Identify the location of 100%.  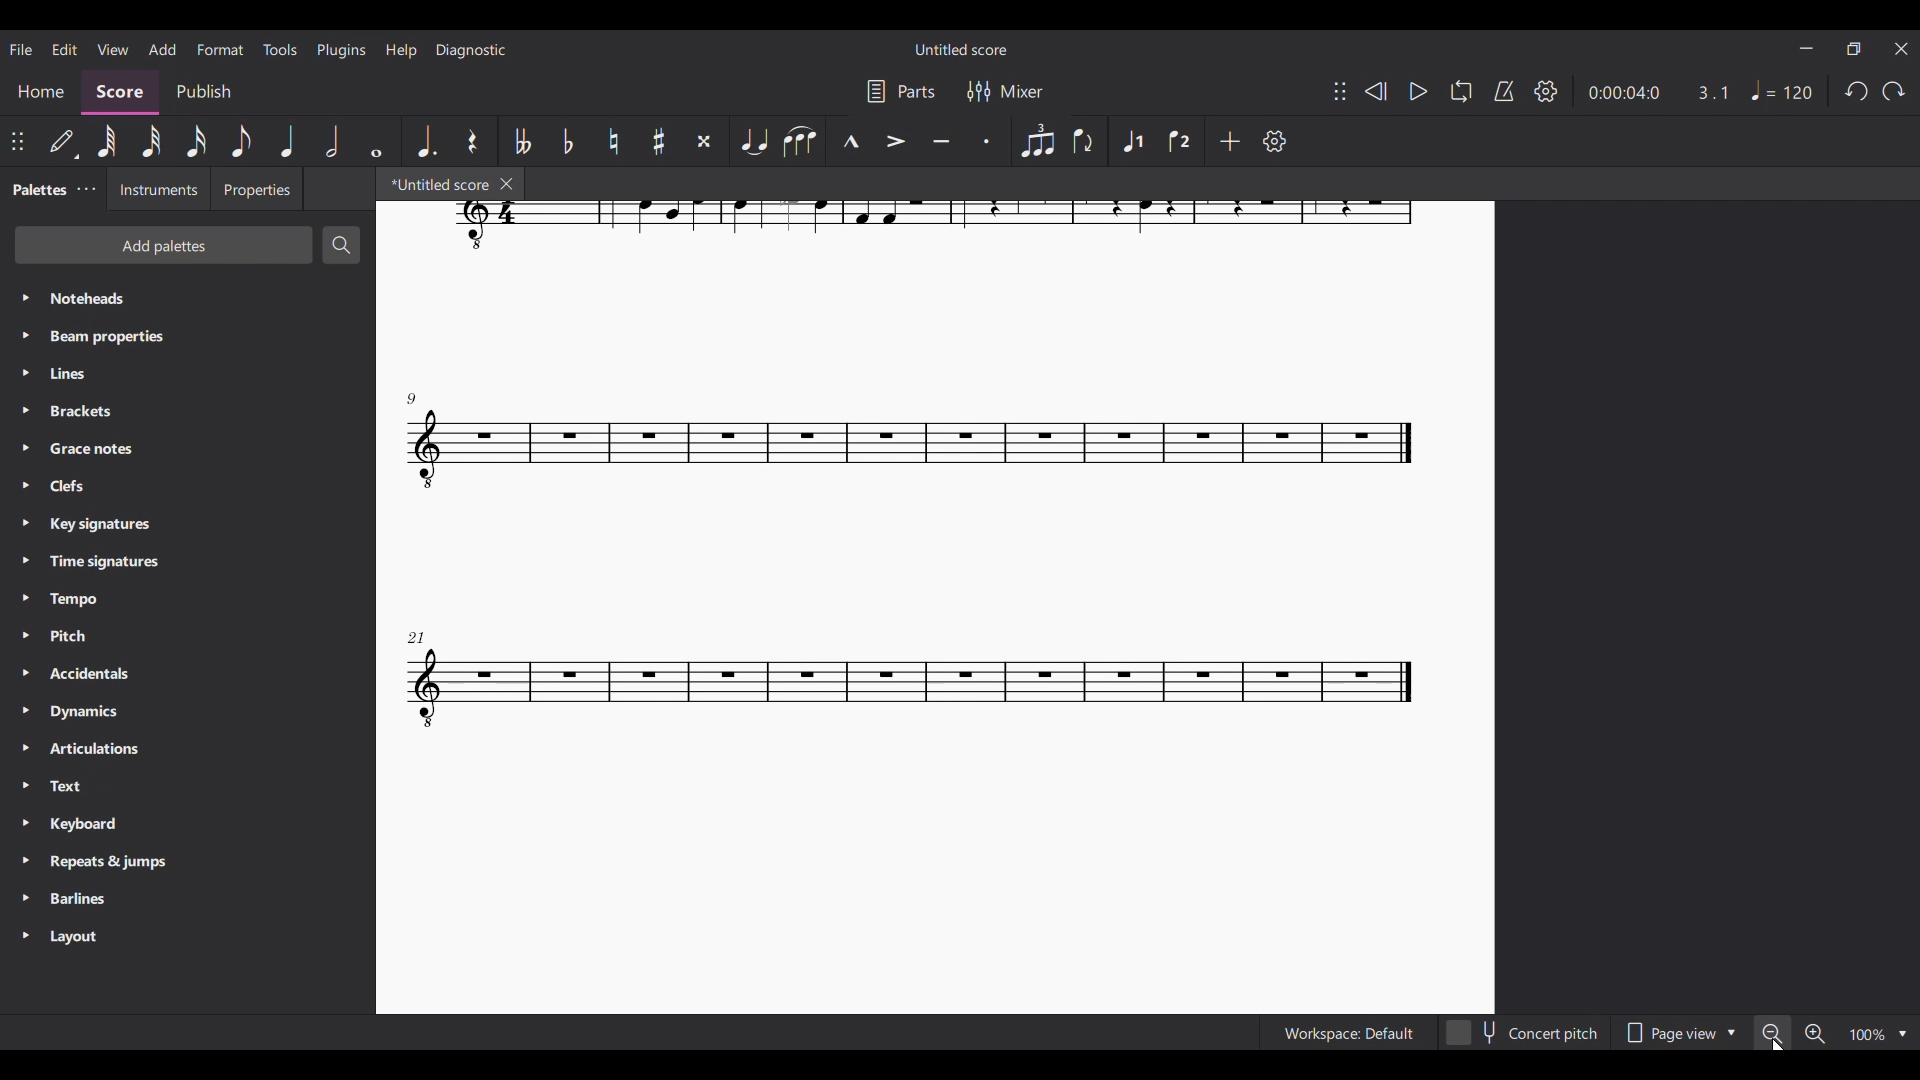
(1866, 1034).